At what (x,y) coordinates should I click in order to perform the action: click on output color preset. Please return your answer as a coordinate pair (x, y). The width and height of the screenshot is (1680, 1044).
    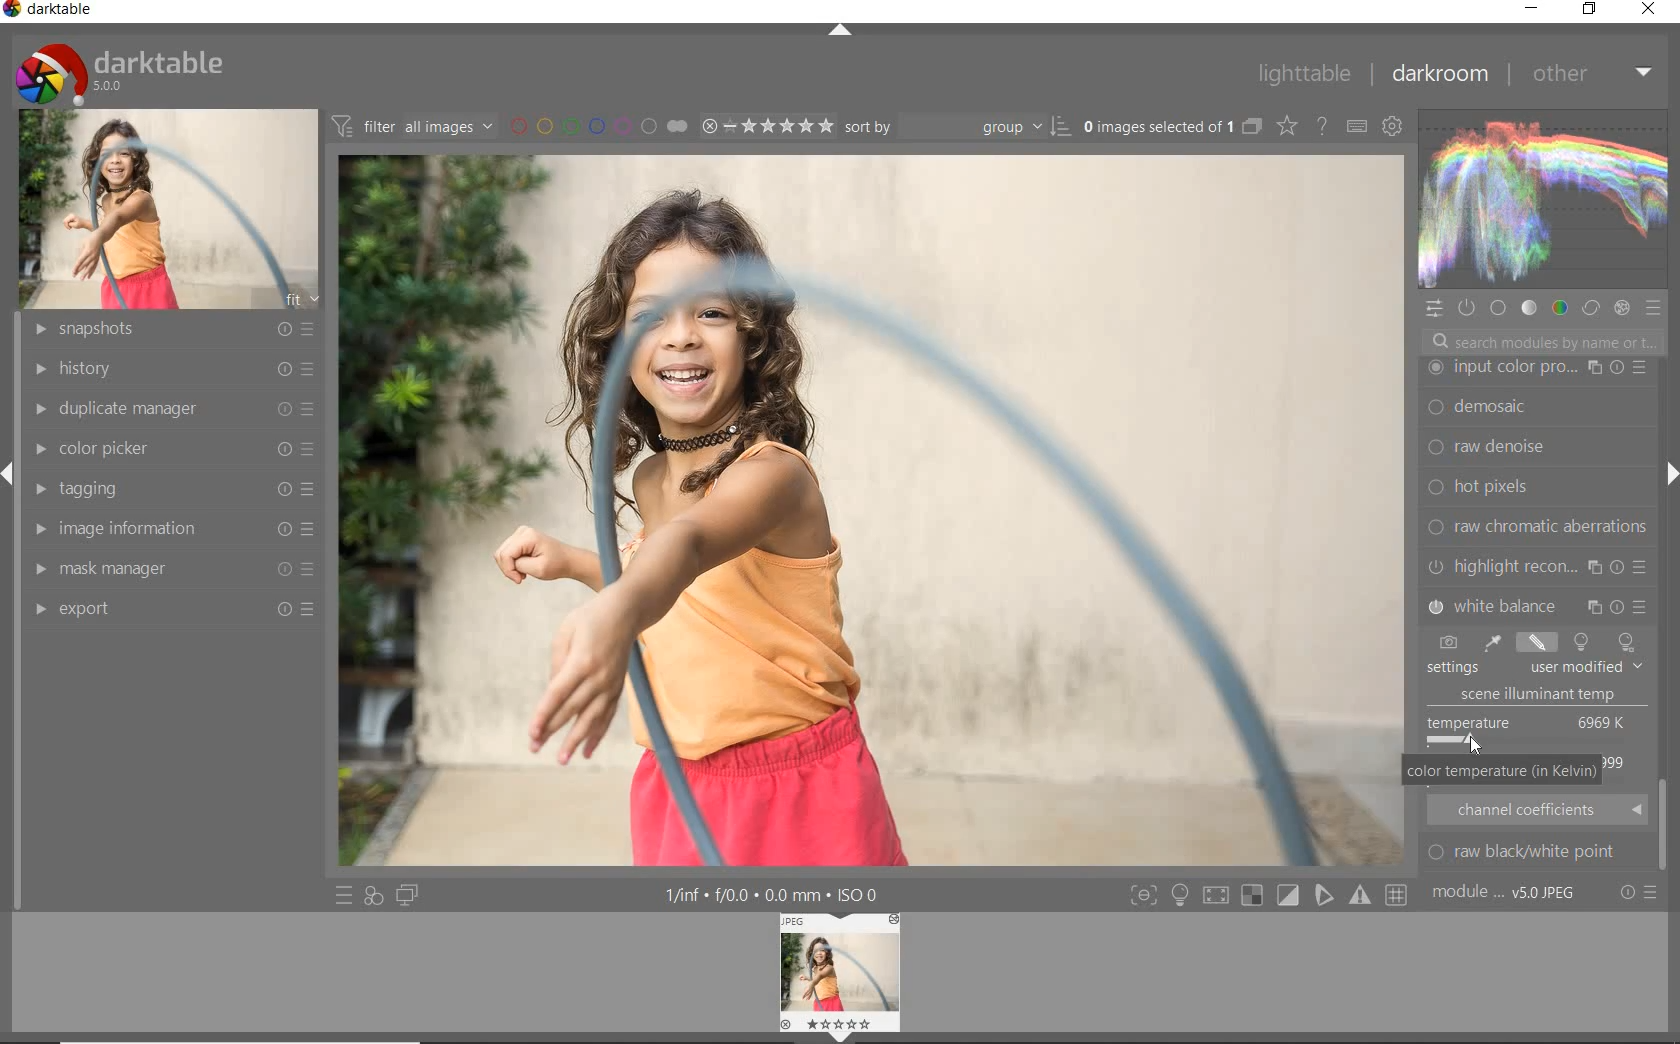
    Looking at the image, I should click on (1535, 487).